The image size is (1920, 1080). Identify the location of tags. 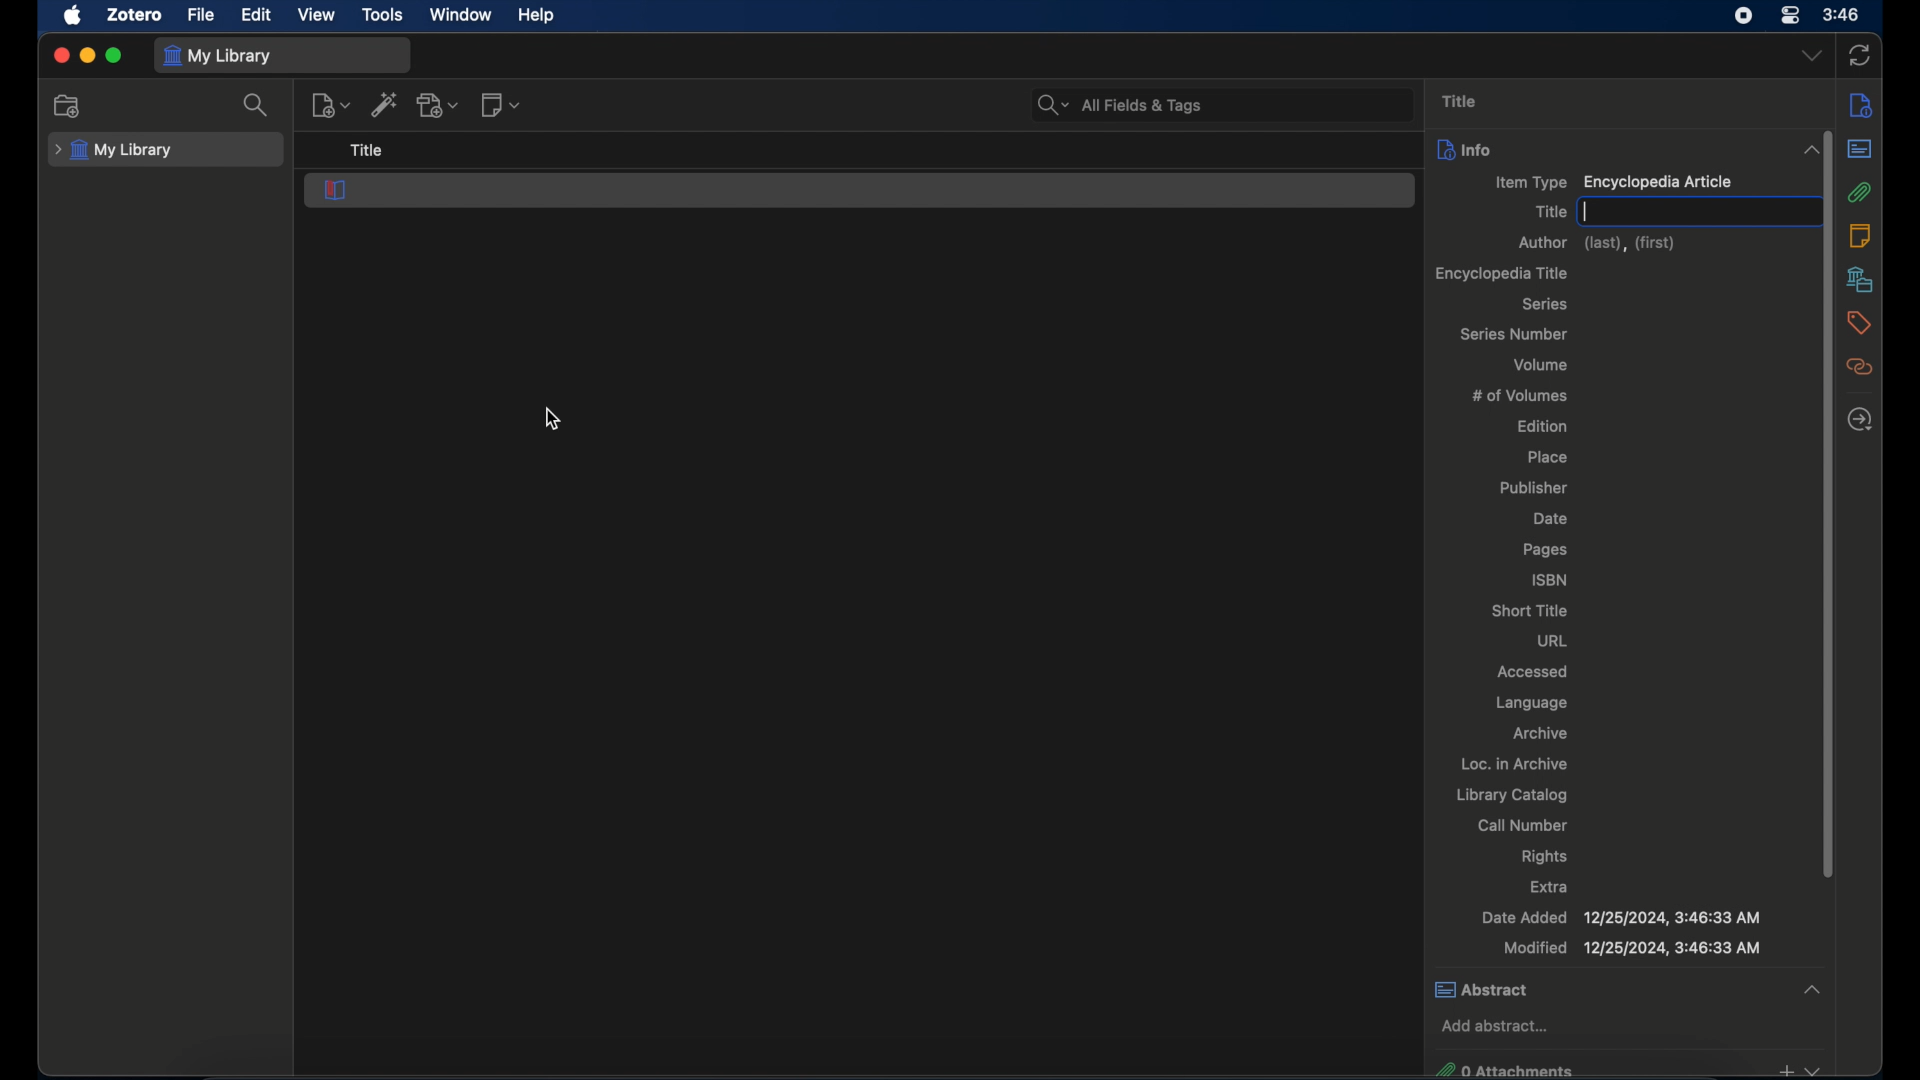
(1860, 323).